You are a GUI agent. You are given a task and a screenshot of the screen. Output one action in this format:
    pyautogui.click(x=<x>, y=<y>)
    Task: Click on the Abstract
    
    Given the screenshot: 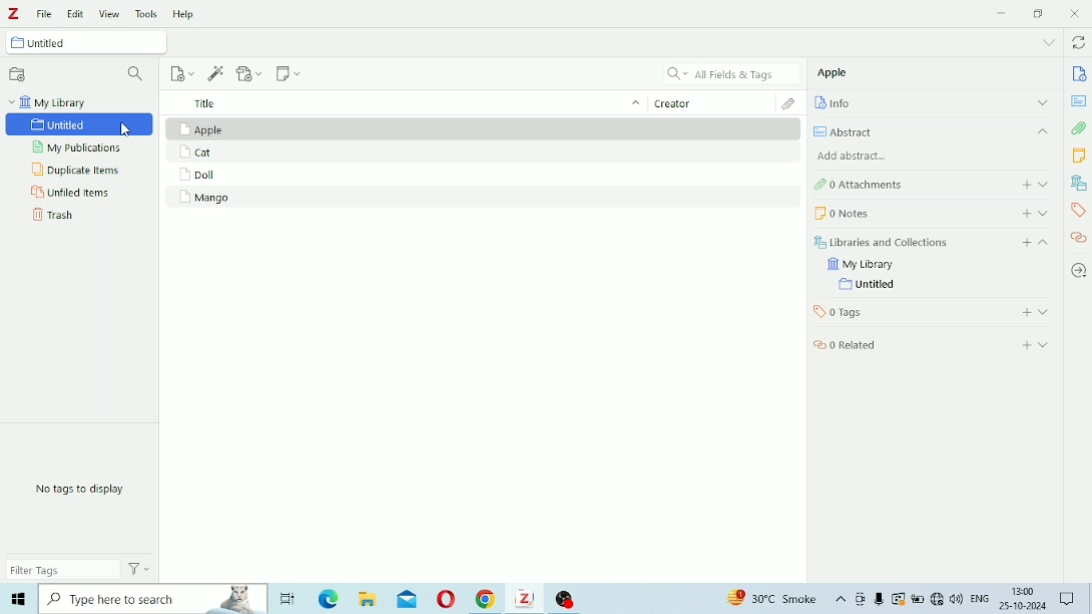 What is the action you would take?
    pyautogui.click(x=1079, y=101)
    